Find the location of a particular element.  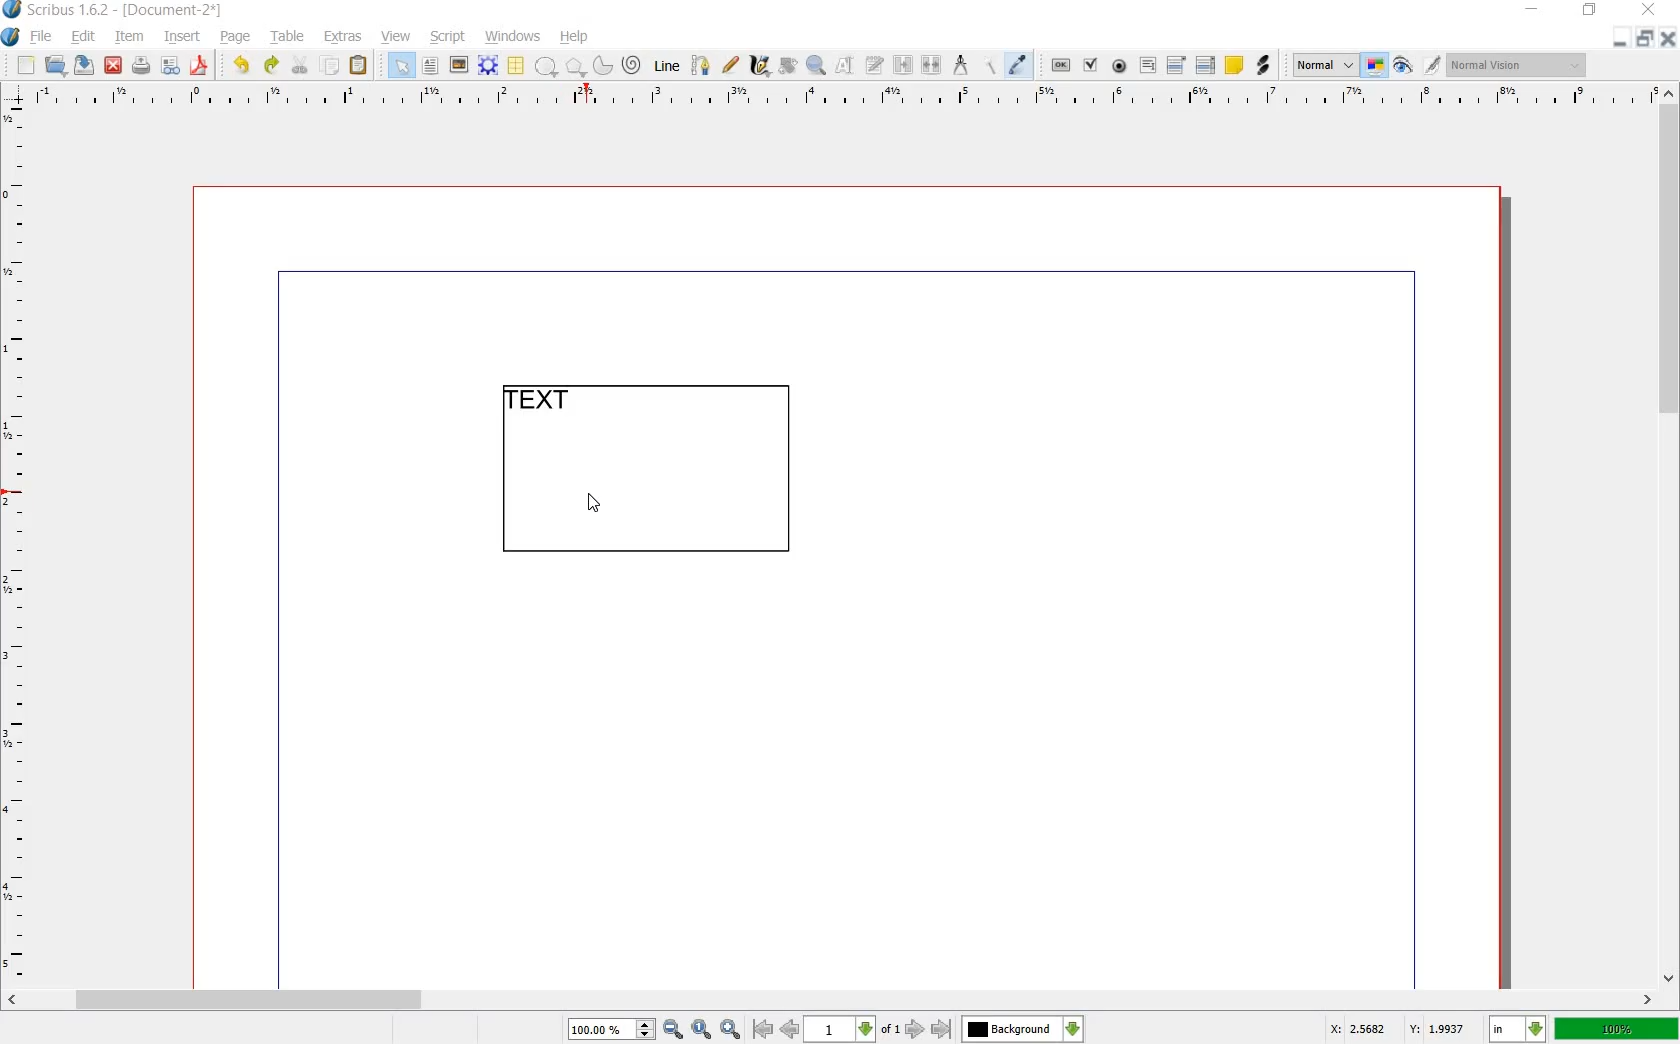

unlink text frame is located at coordinates (933, 66).